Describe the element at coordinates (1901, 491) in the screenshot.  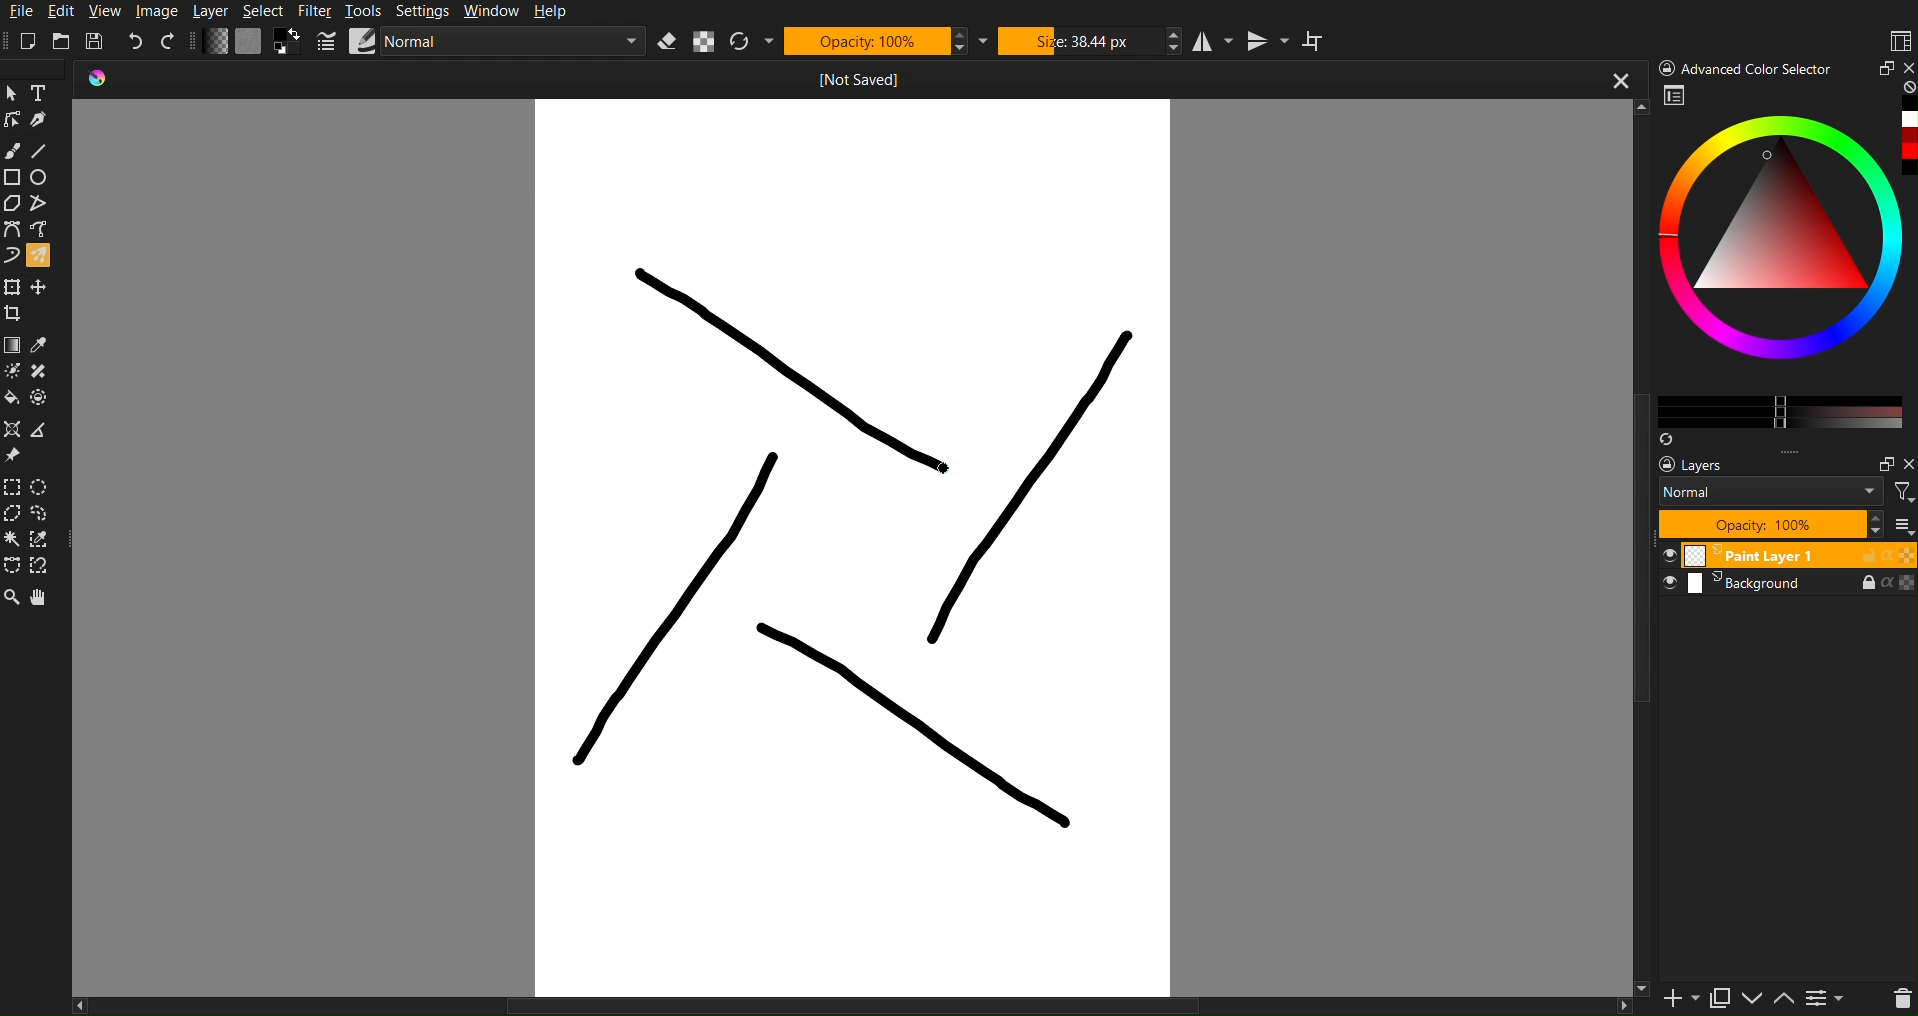
I see `filter` at that location.